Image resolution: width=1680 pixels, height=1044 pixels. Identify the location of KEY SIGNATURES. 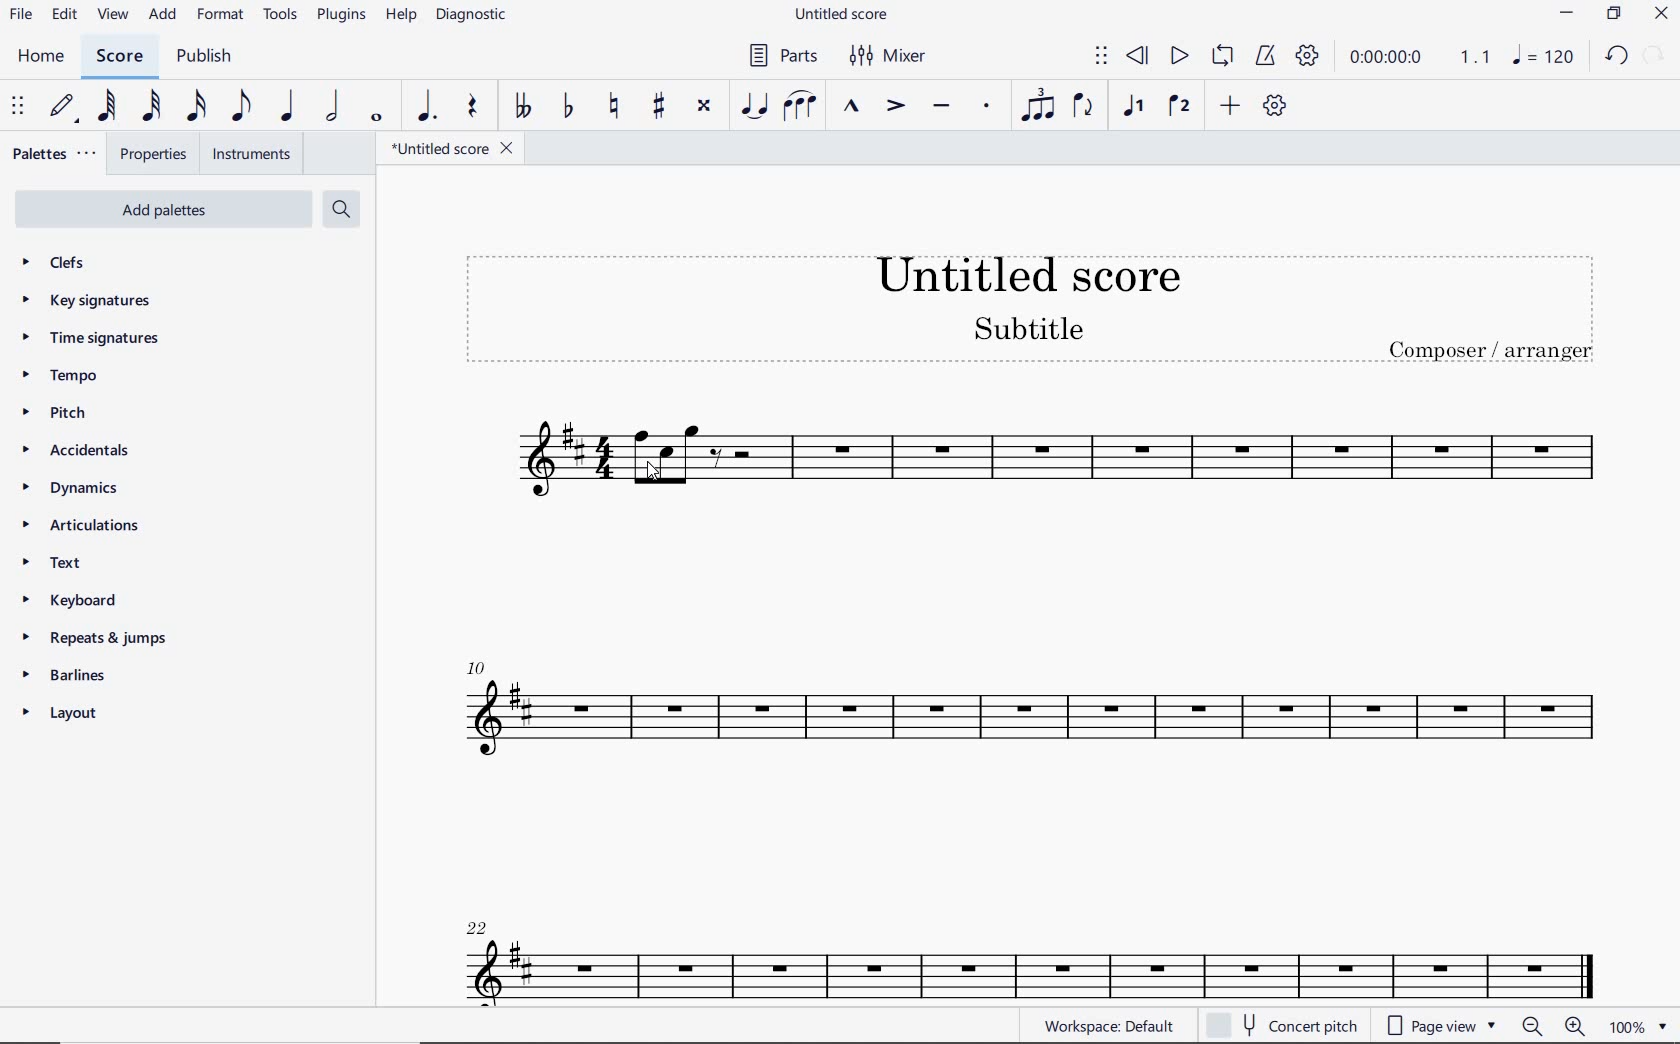
(95, 301).